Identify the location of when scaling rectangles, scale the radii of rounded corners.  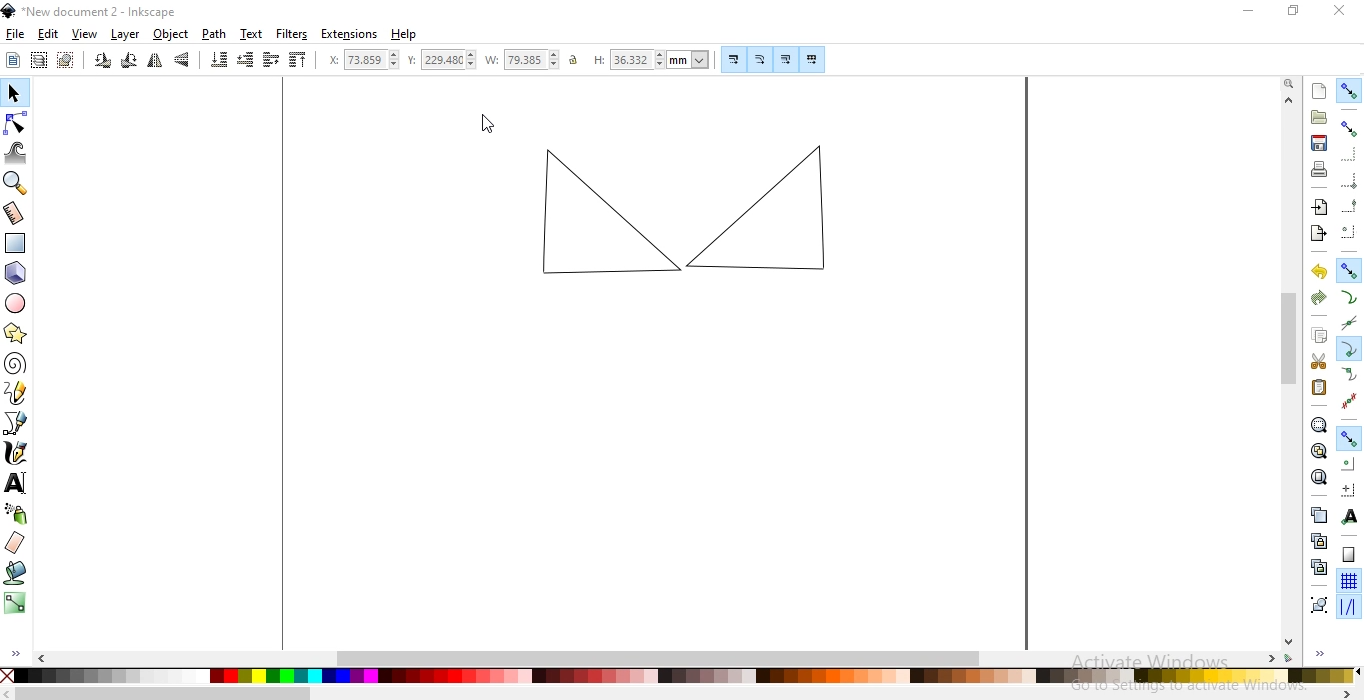
(760, 60).